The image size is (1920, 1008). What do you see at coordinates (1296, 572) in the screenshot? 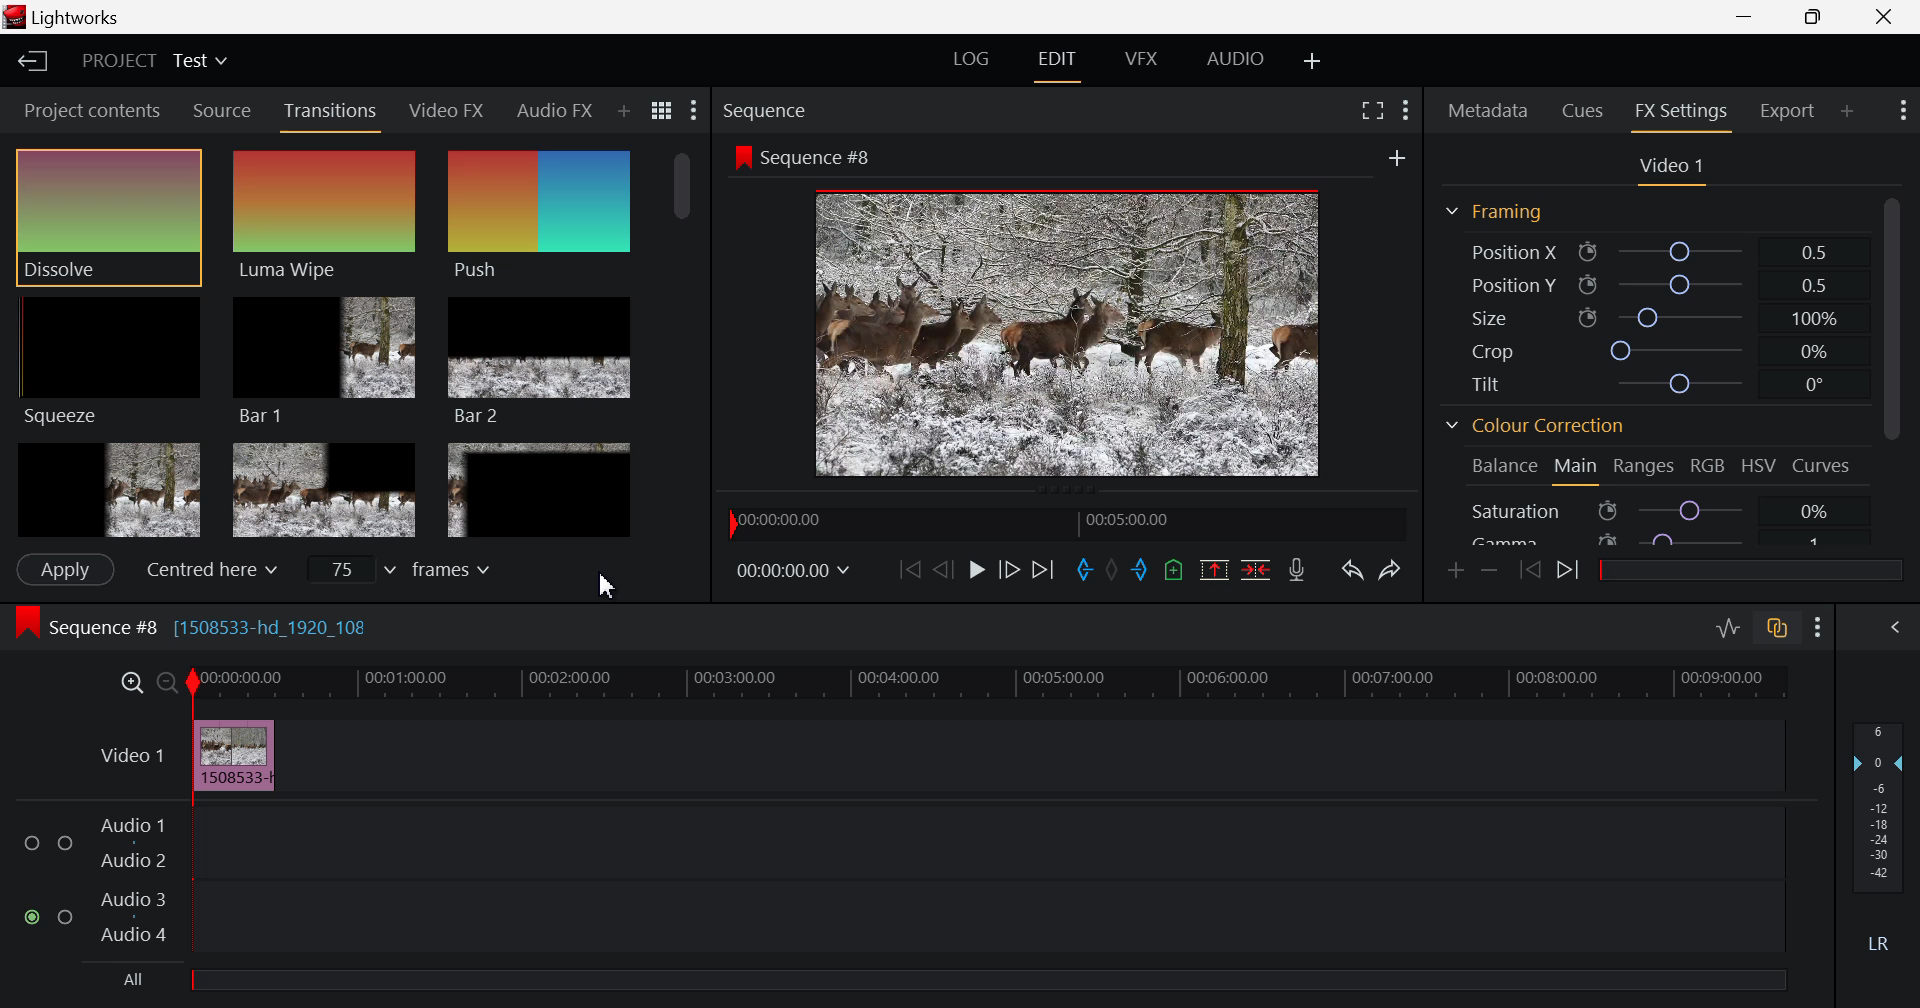
I see `Record Voiceover` at bounding box center [1296, 572].